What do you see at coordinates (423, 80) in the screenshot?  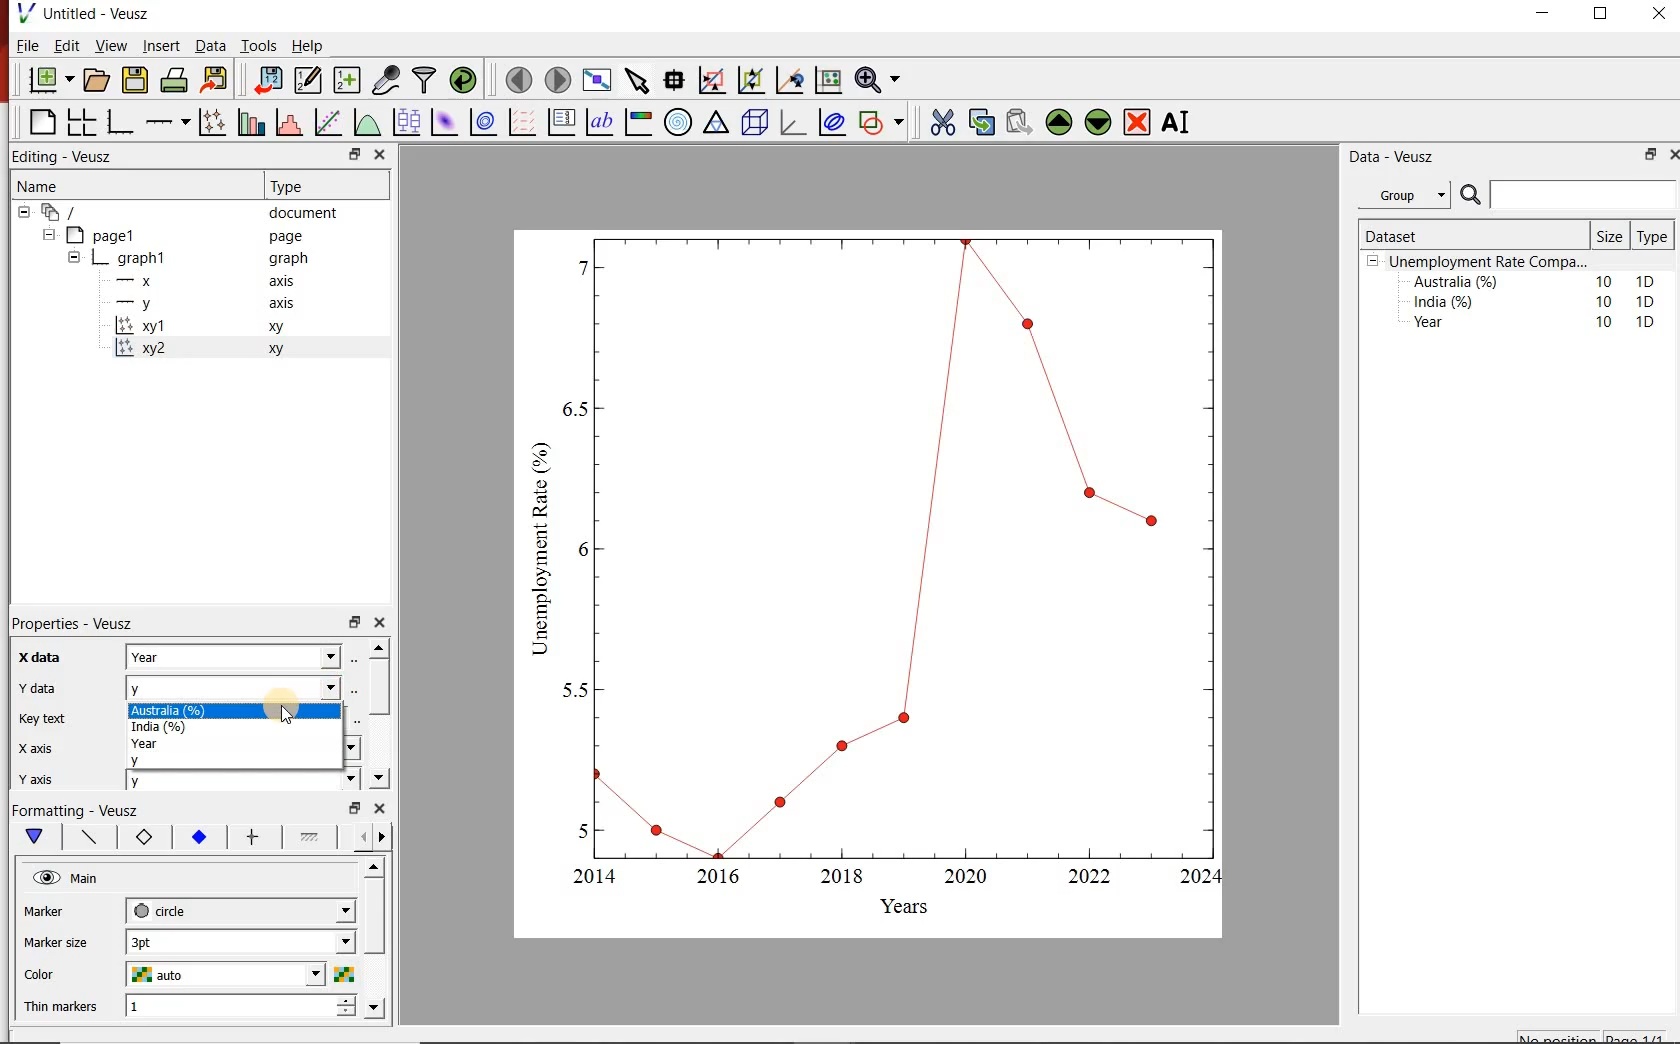 I see `filter data` at bounding box center [423, 80].